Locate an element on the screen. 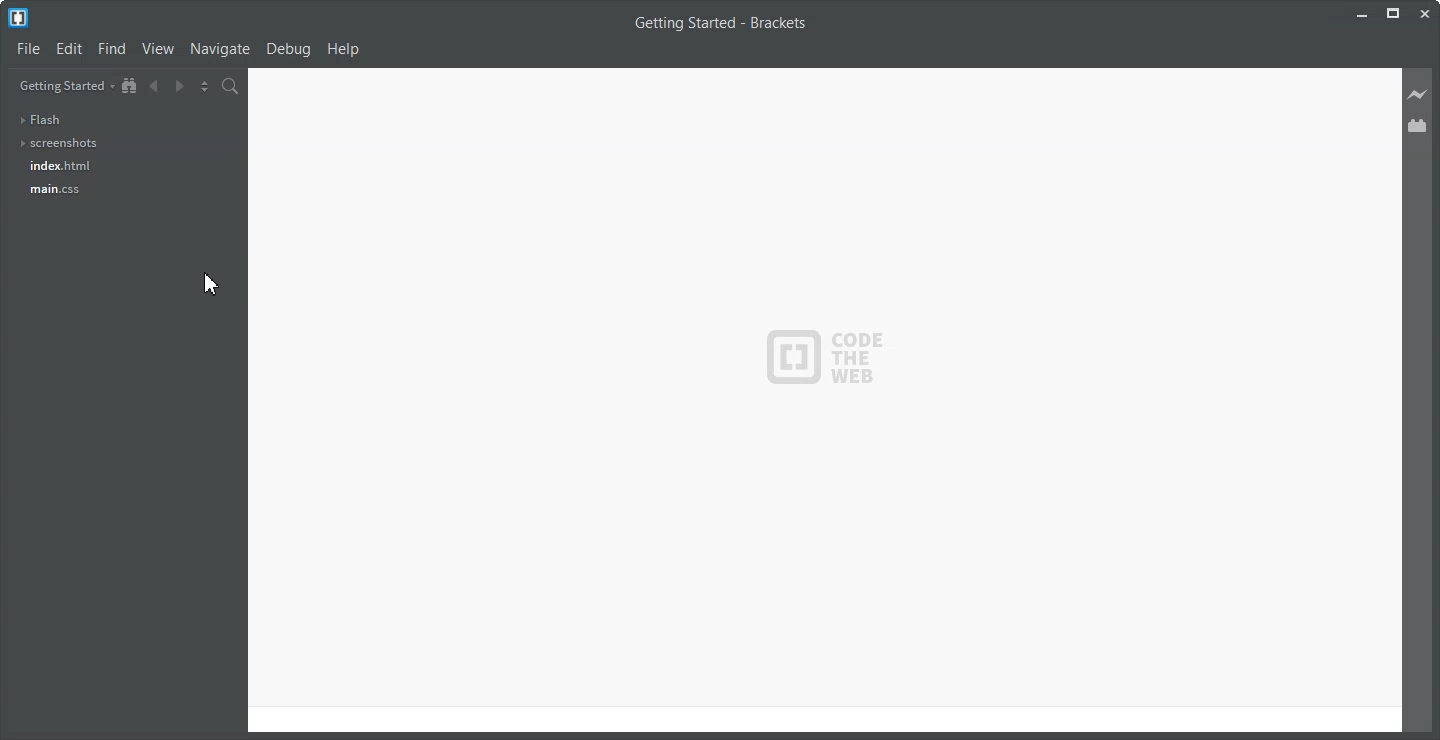 The height and width of the screenshot is (740, 1440). Maximize is located at coordinates (1393, 14).